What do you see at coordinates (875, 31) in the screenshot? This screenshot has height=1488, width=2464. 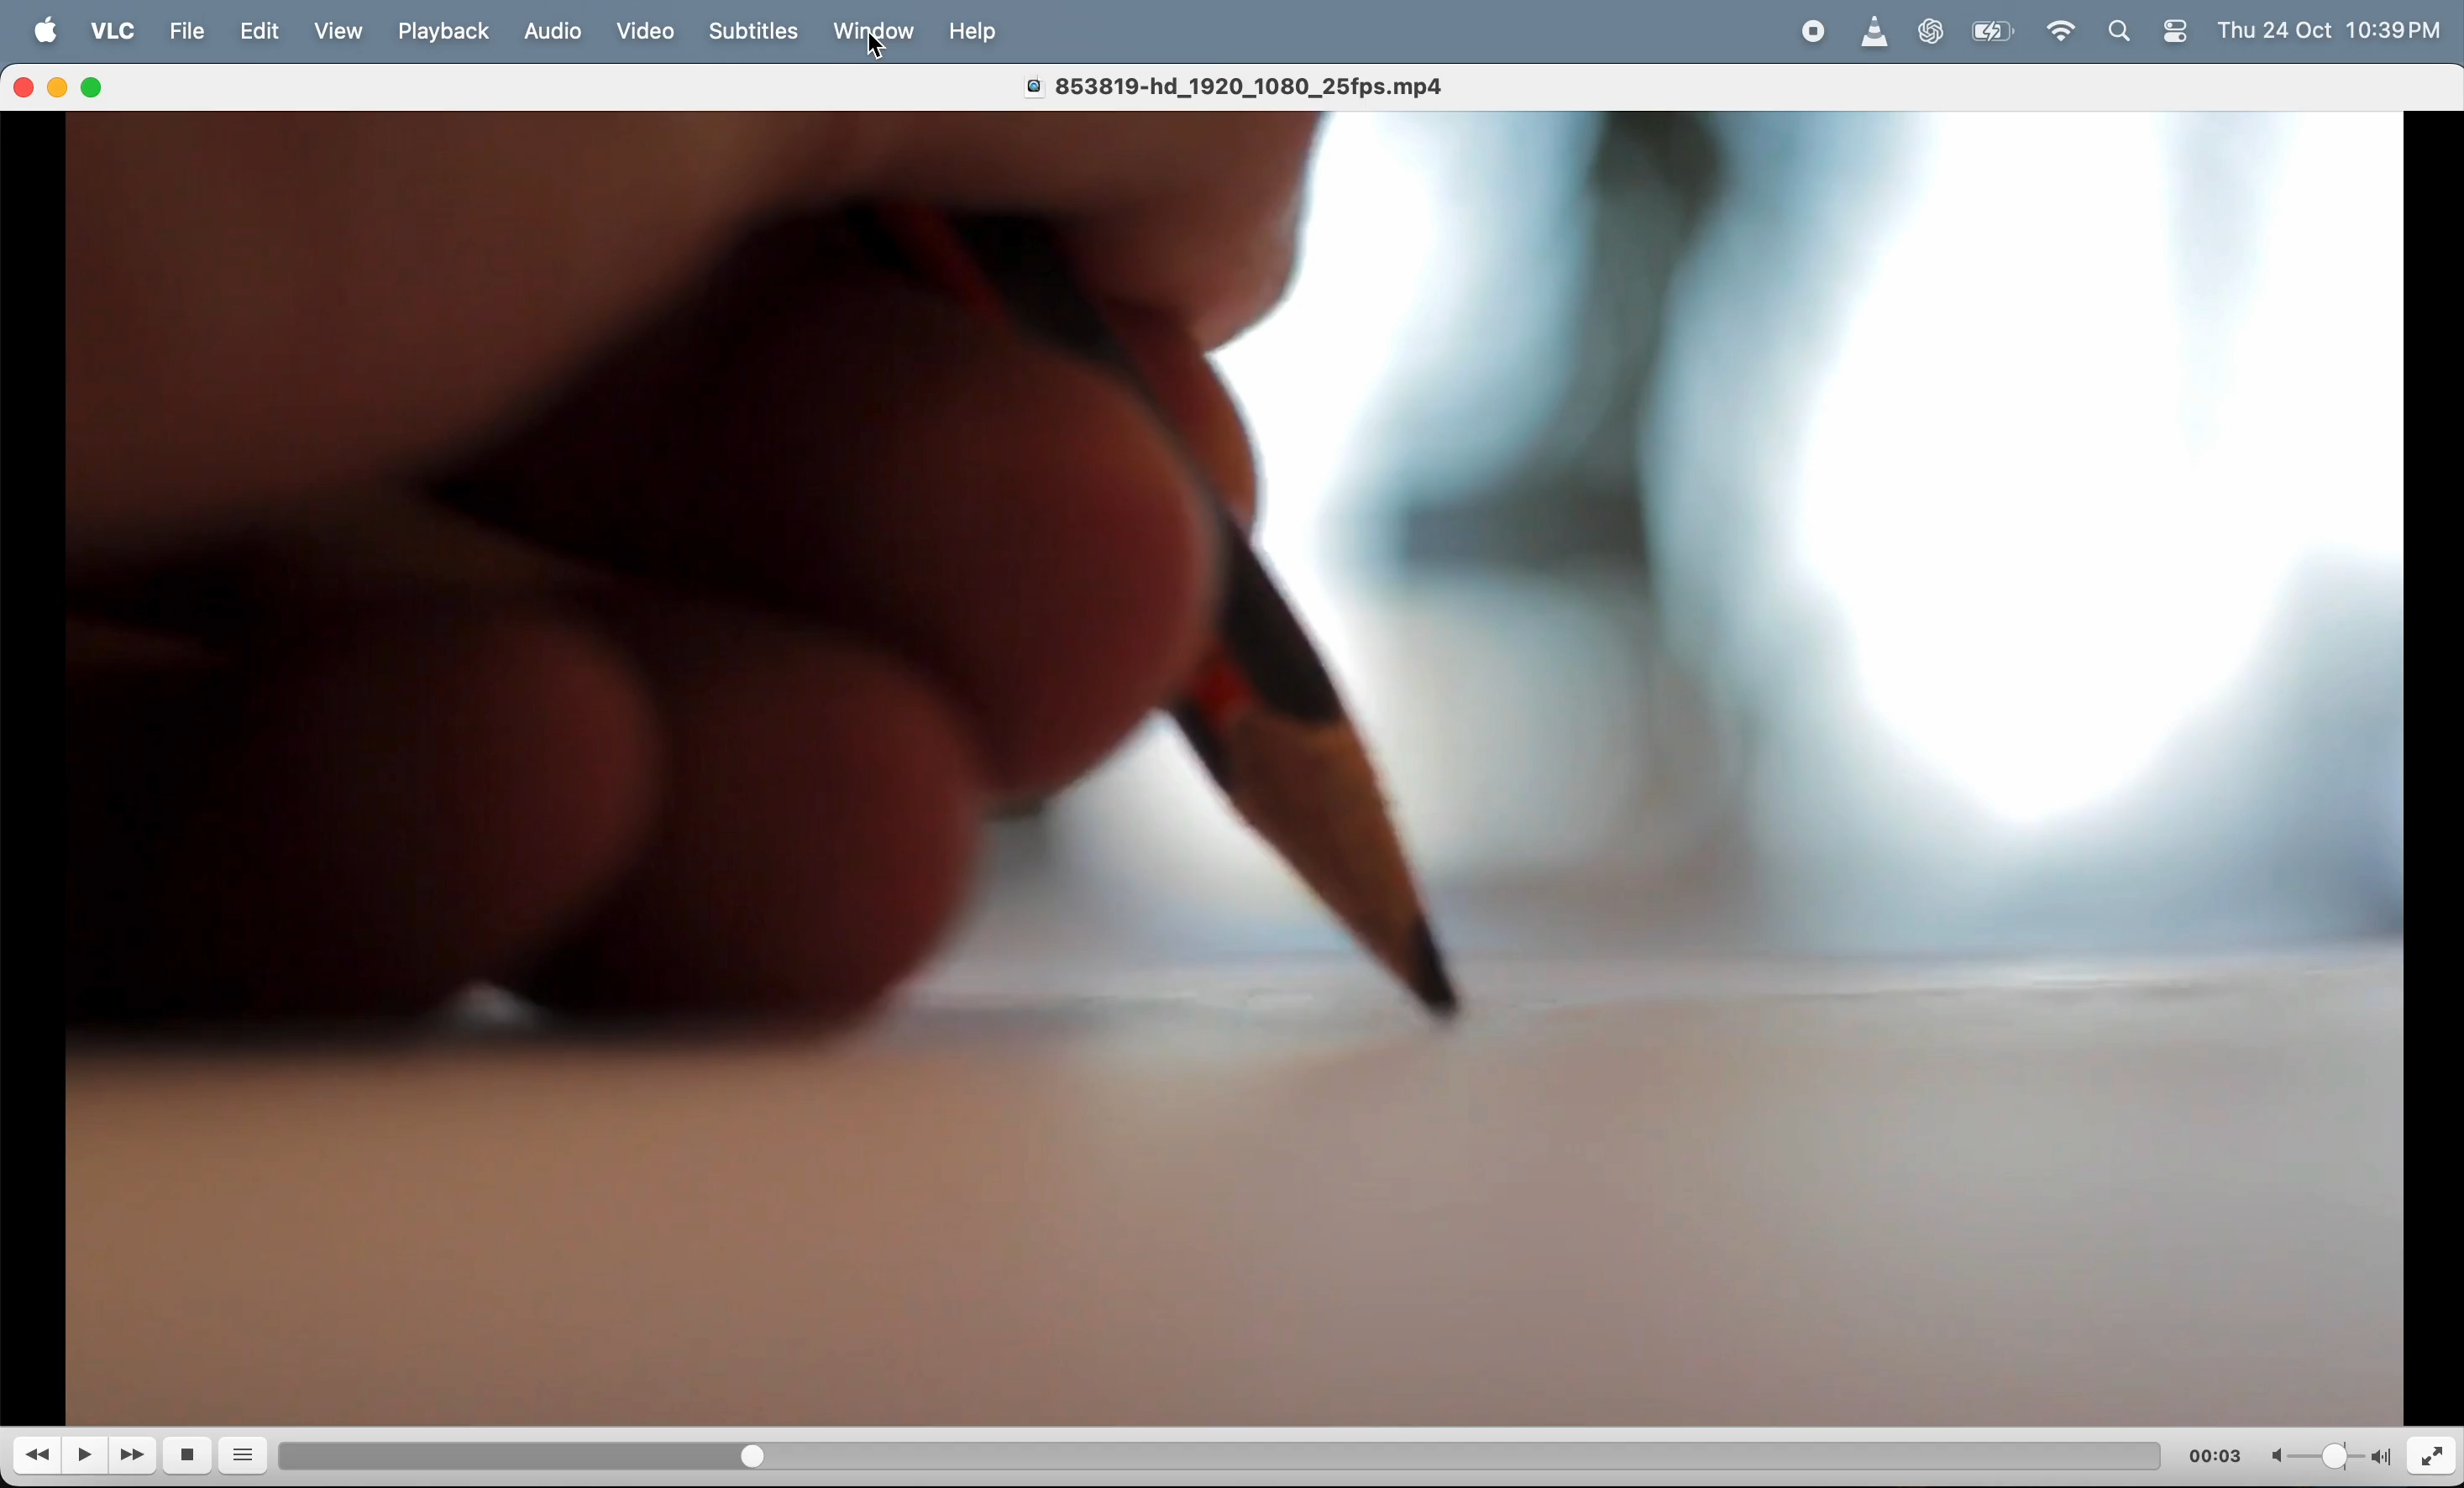 I see `` at bounding box center [875, 31].